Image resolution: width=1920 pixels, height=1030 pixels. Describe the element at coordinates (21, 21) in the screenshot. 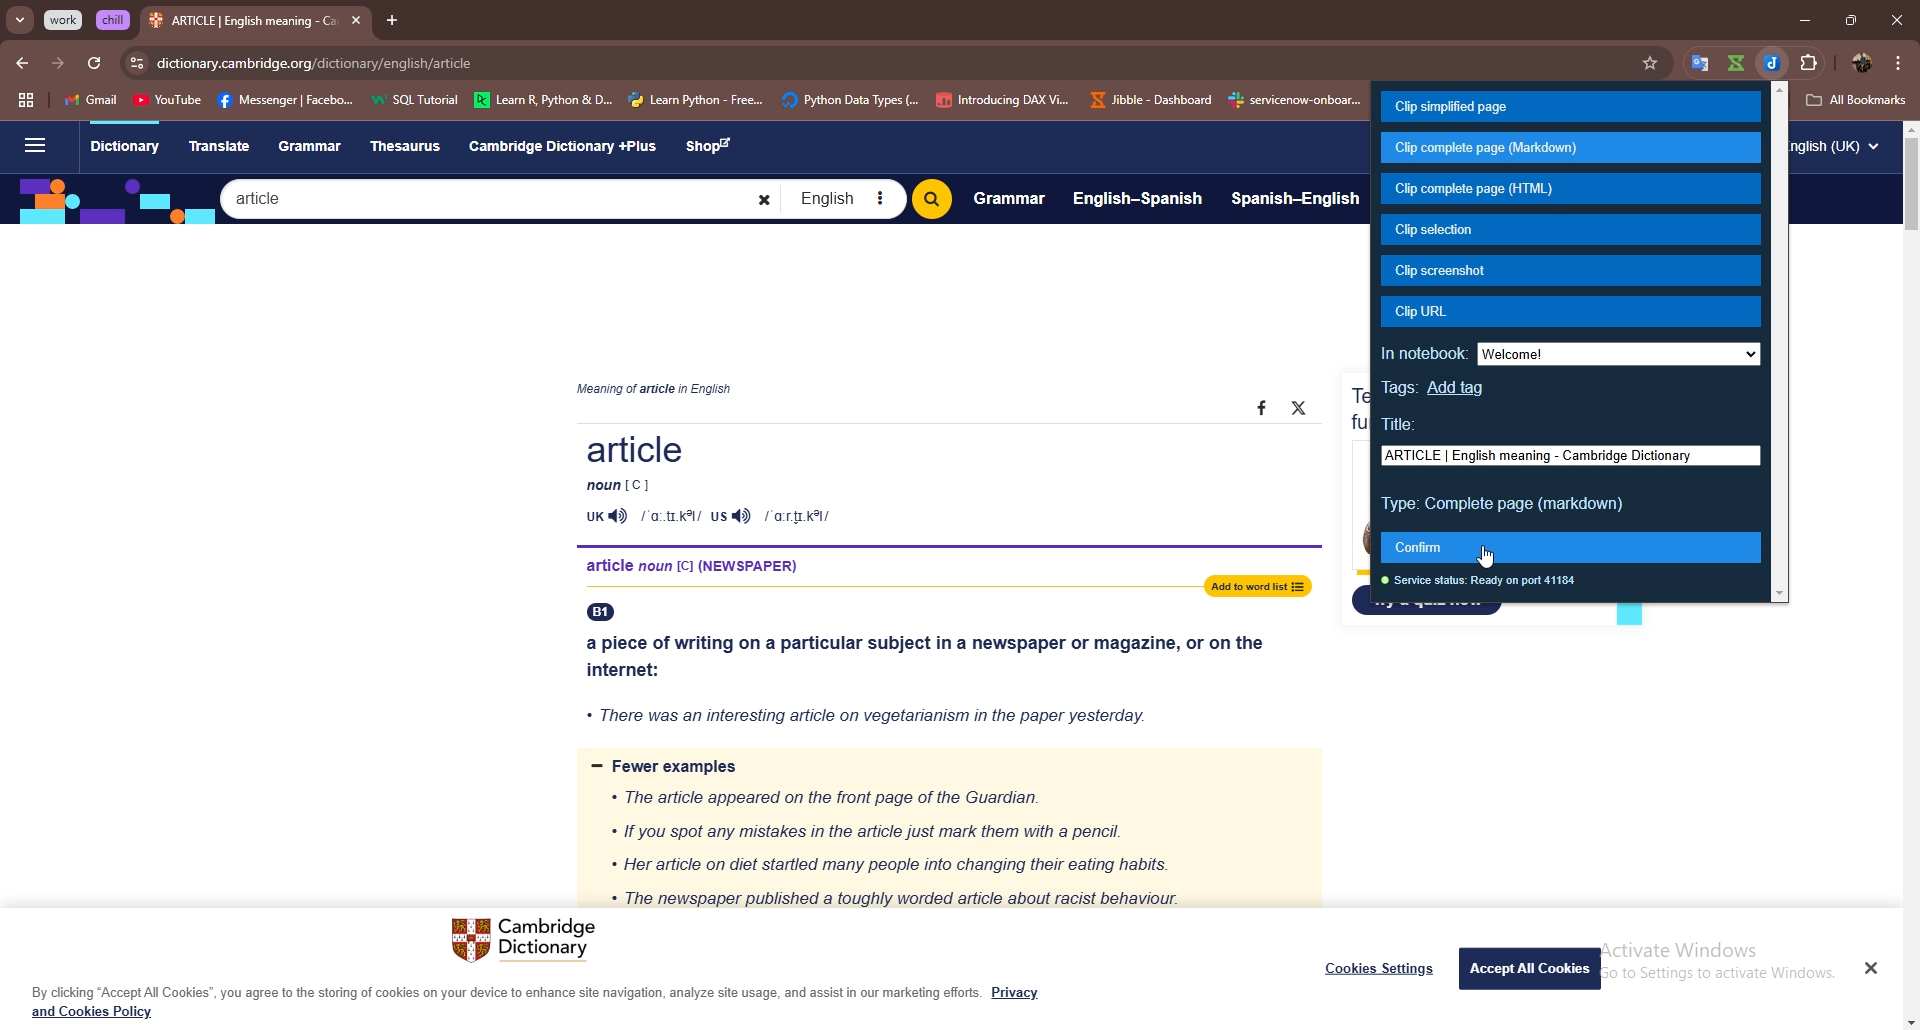

I see `search tabs` at that location.